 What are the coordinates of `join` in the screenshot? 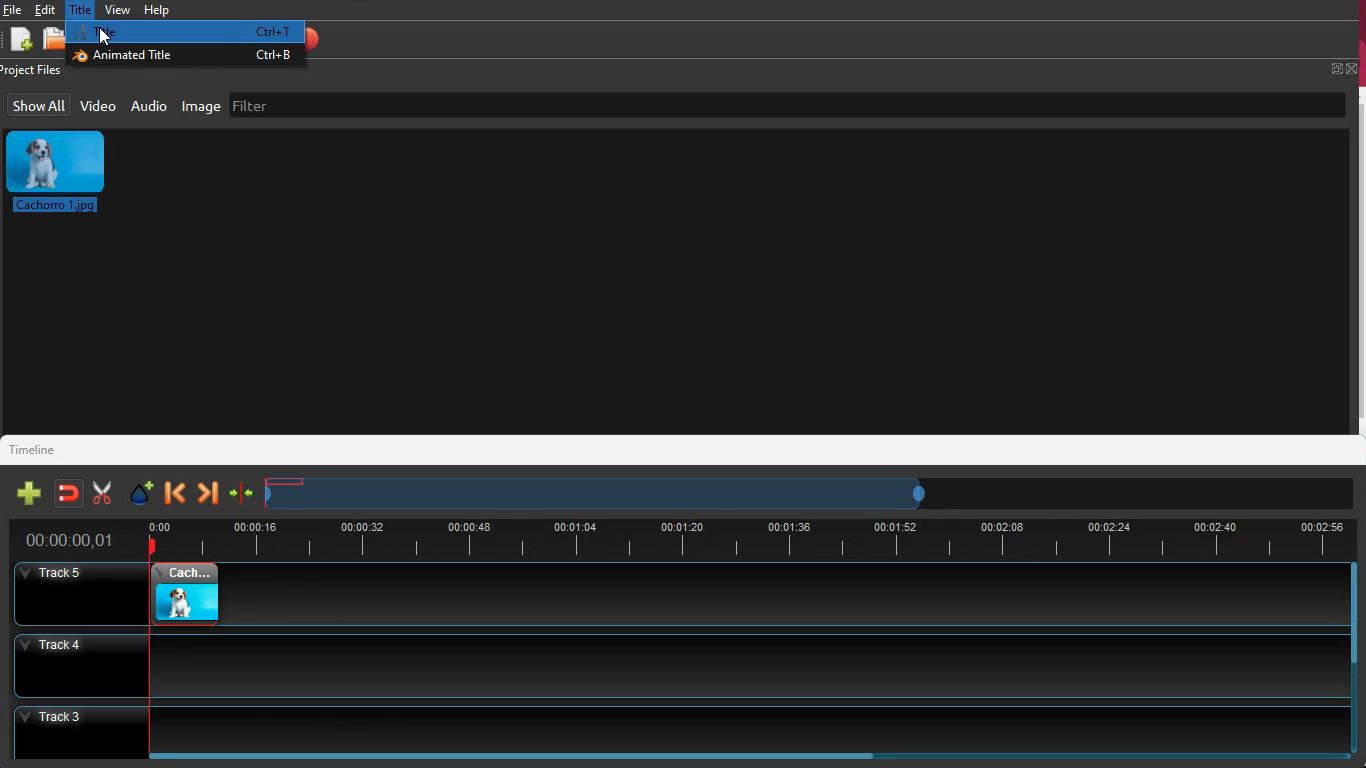 It's located at (67, 493).